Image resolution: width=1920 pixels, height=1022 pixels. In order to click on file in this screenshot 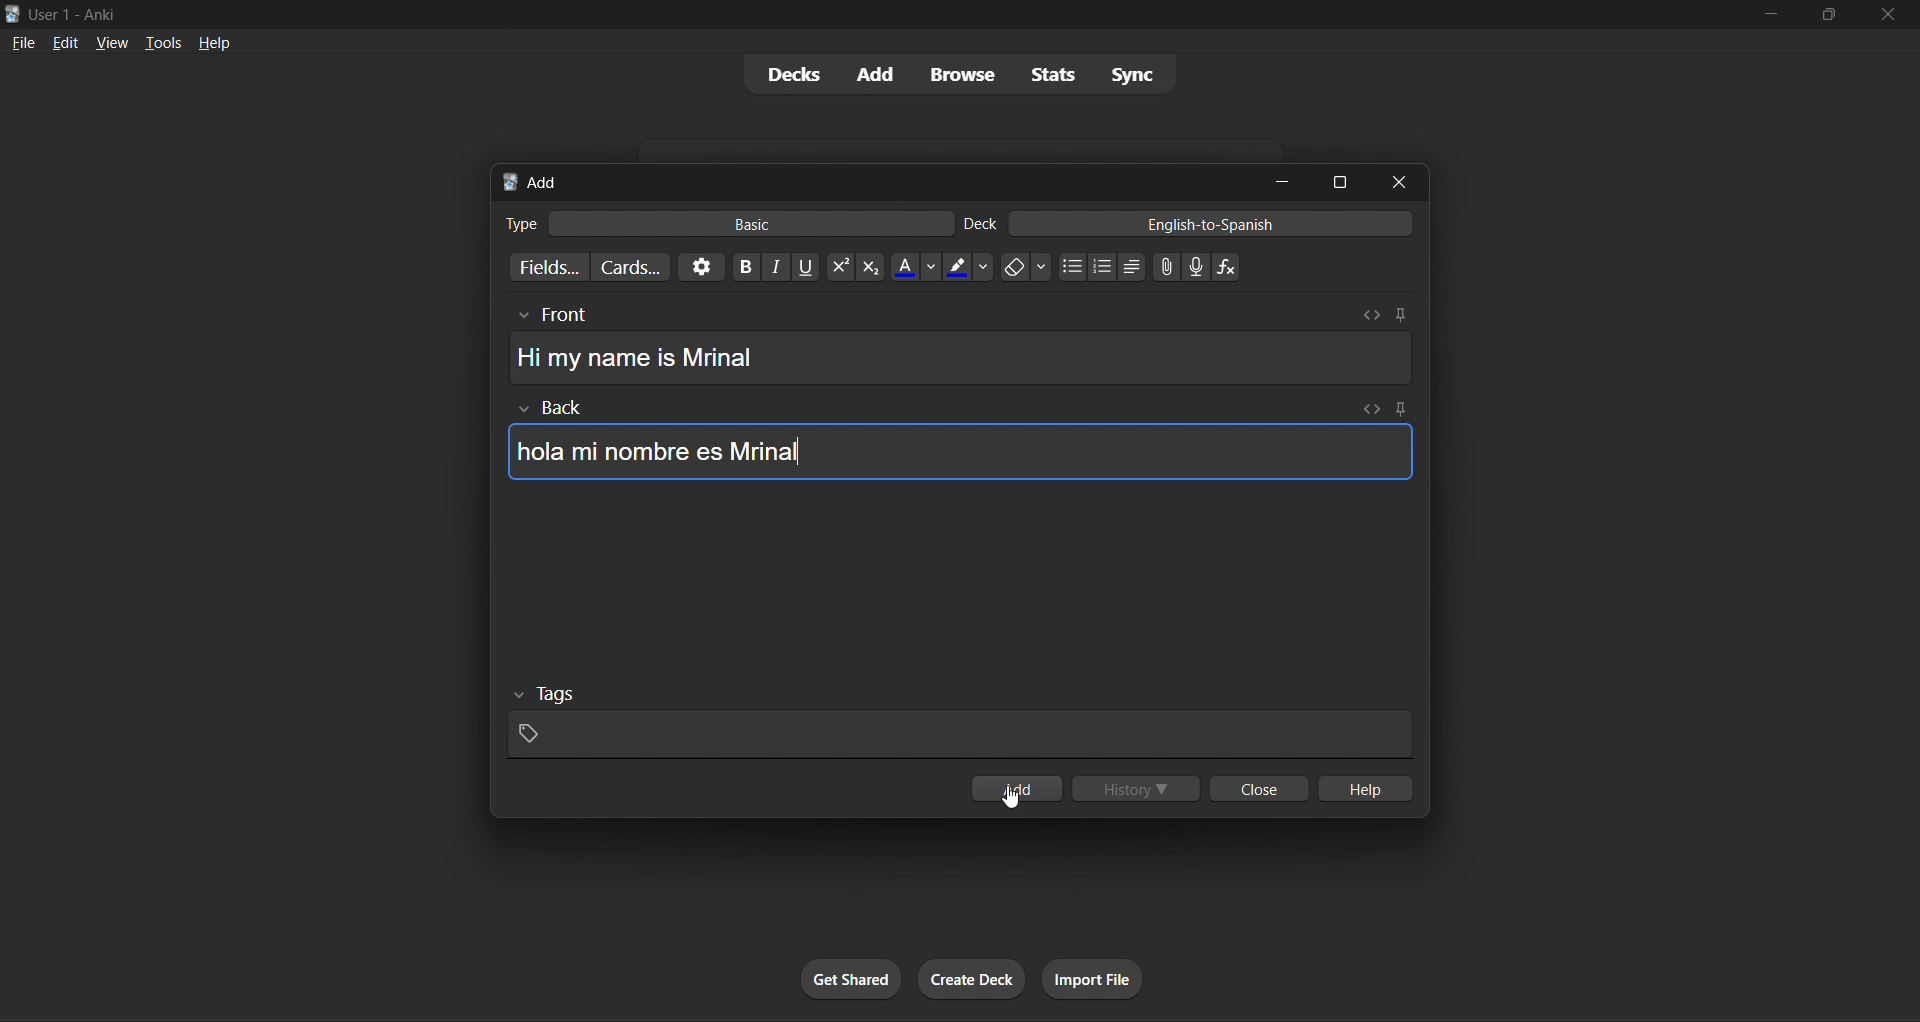, I will do `click(22, 40)`.